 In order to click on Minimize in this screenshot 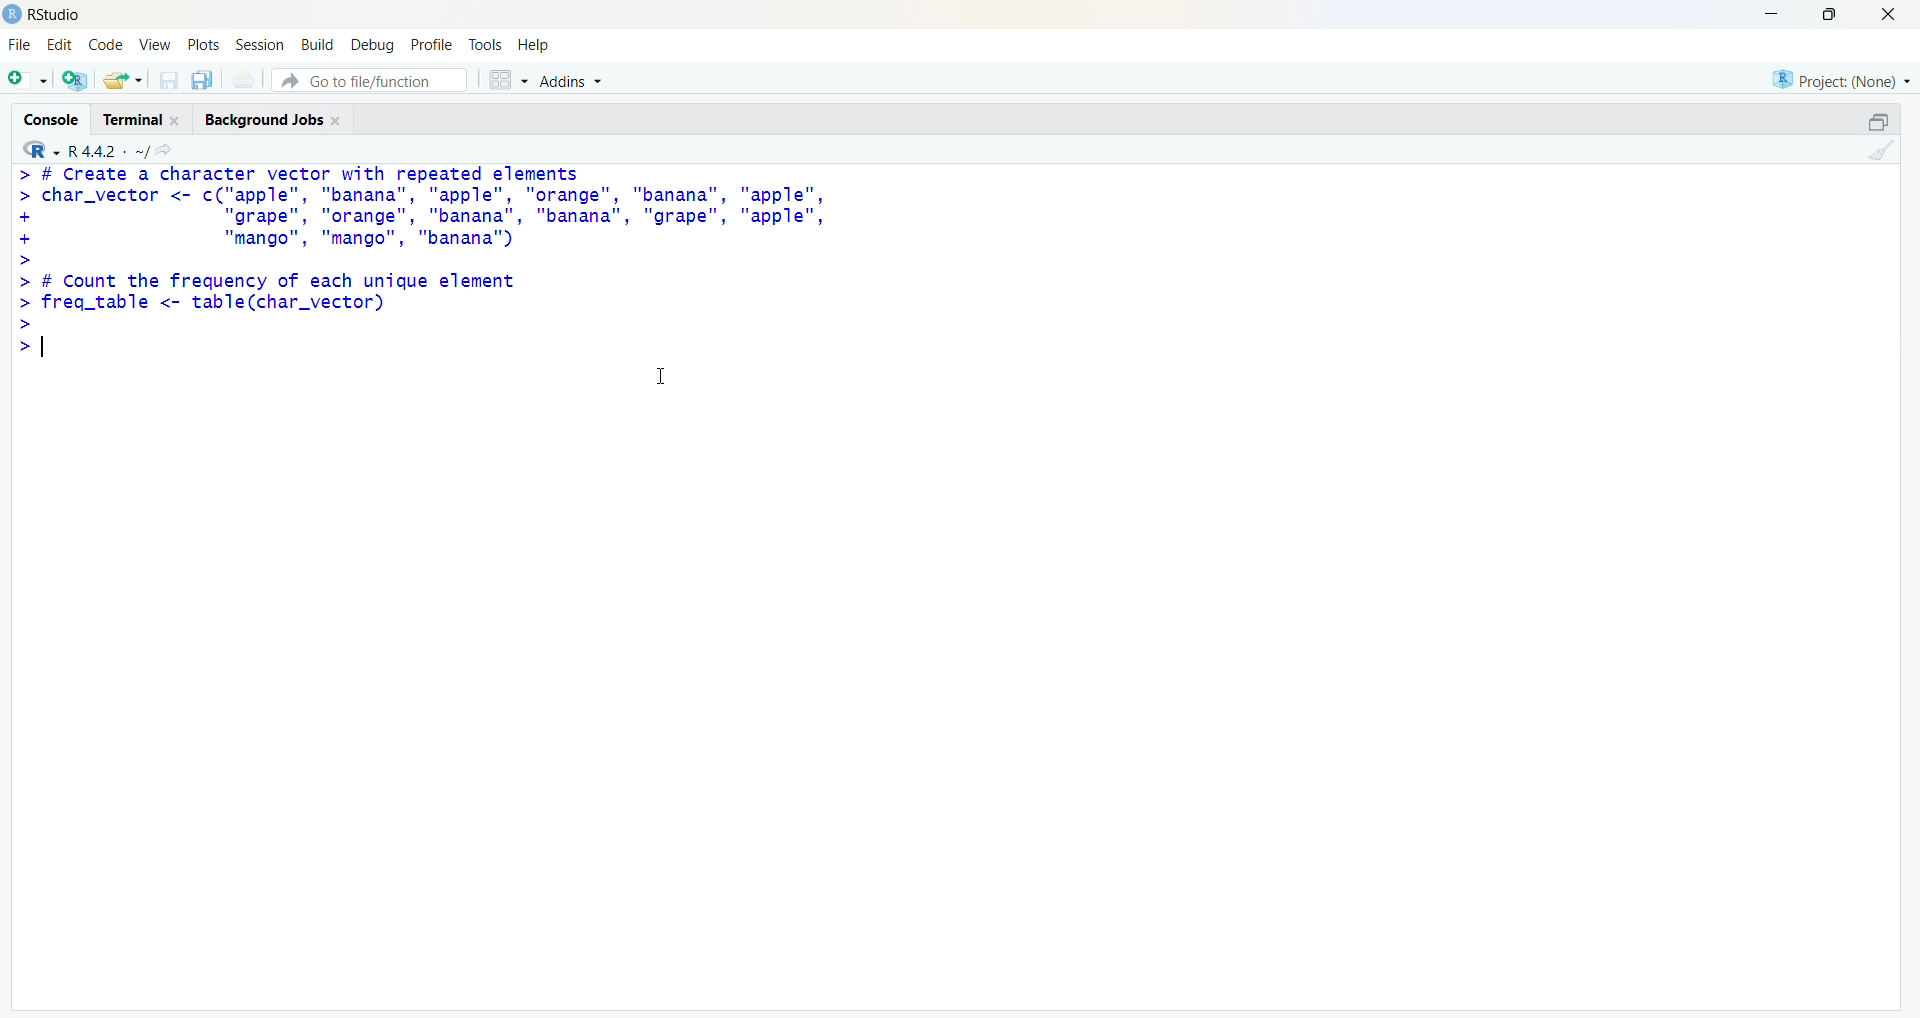, I will do `click(1764, 17)`.